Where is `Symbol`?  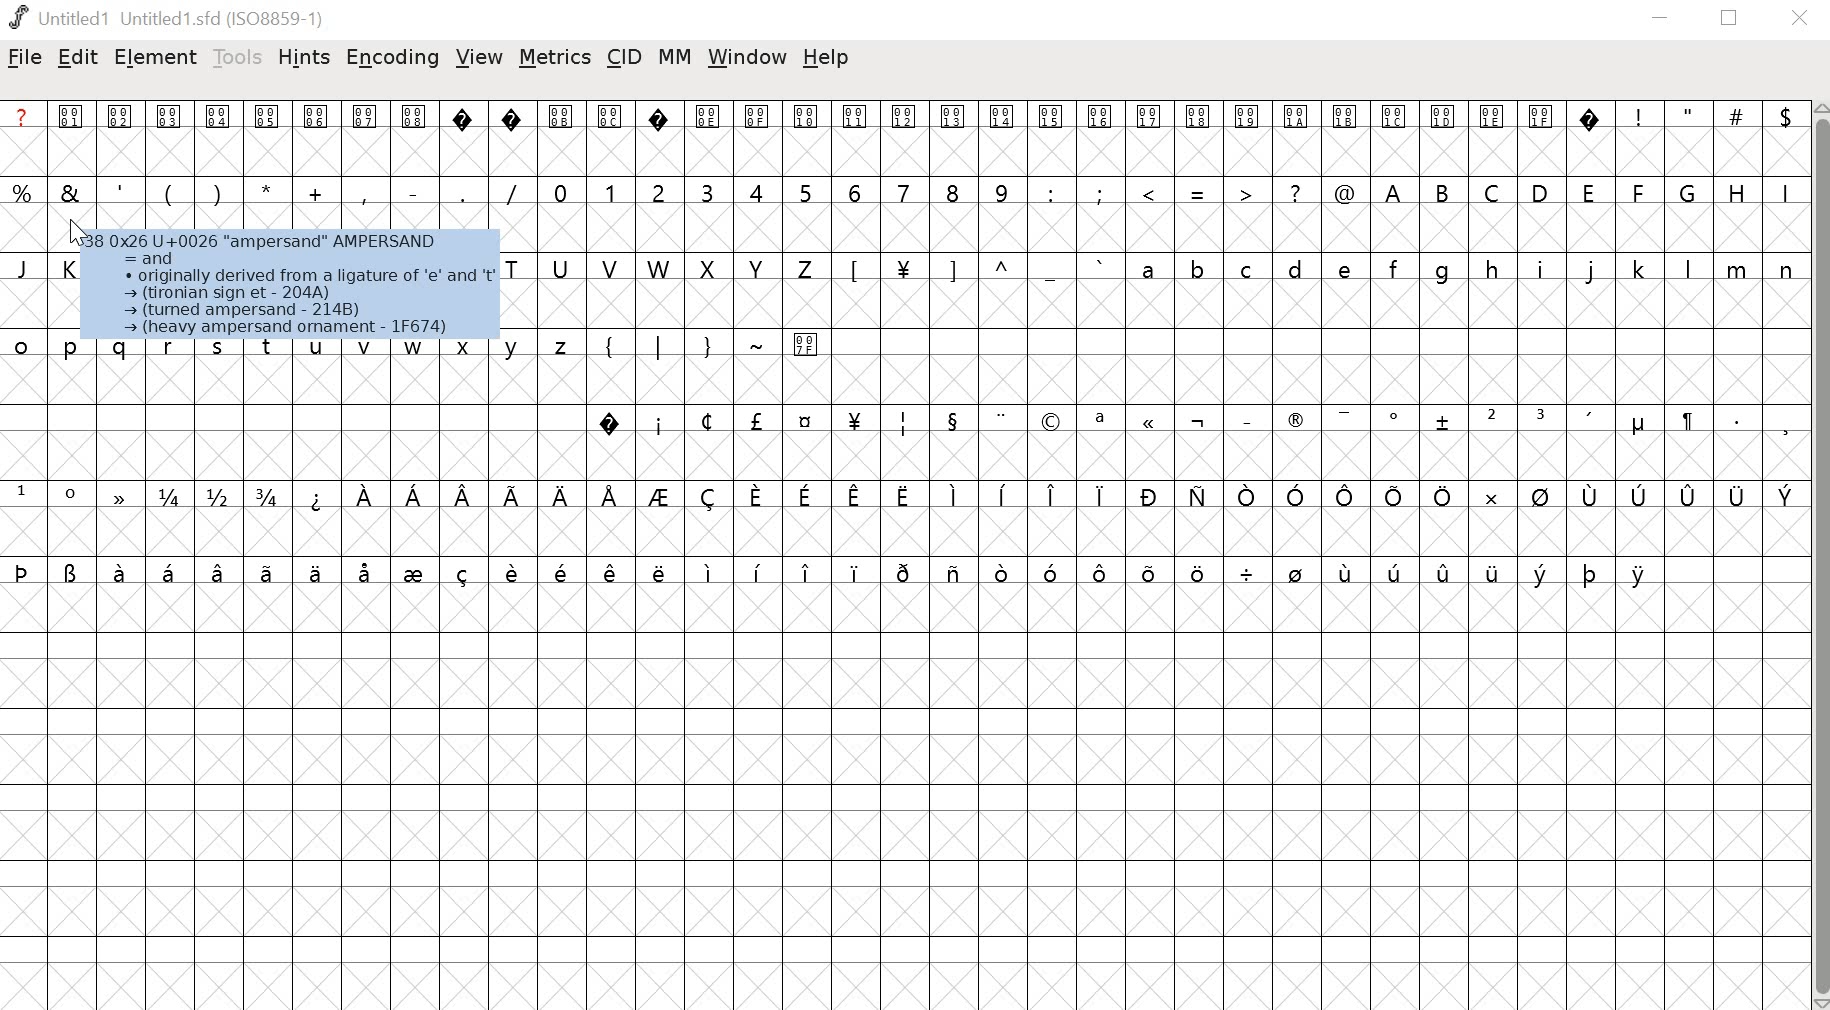
Symbol is located at coordinates (1295, 423).